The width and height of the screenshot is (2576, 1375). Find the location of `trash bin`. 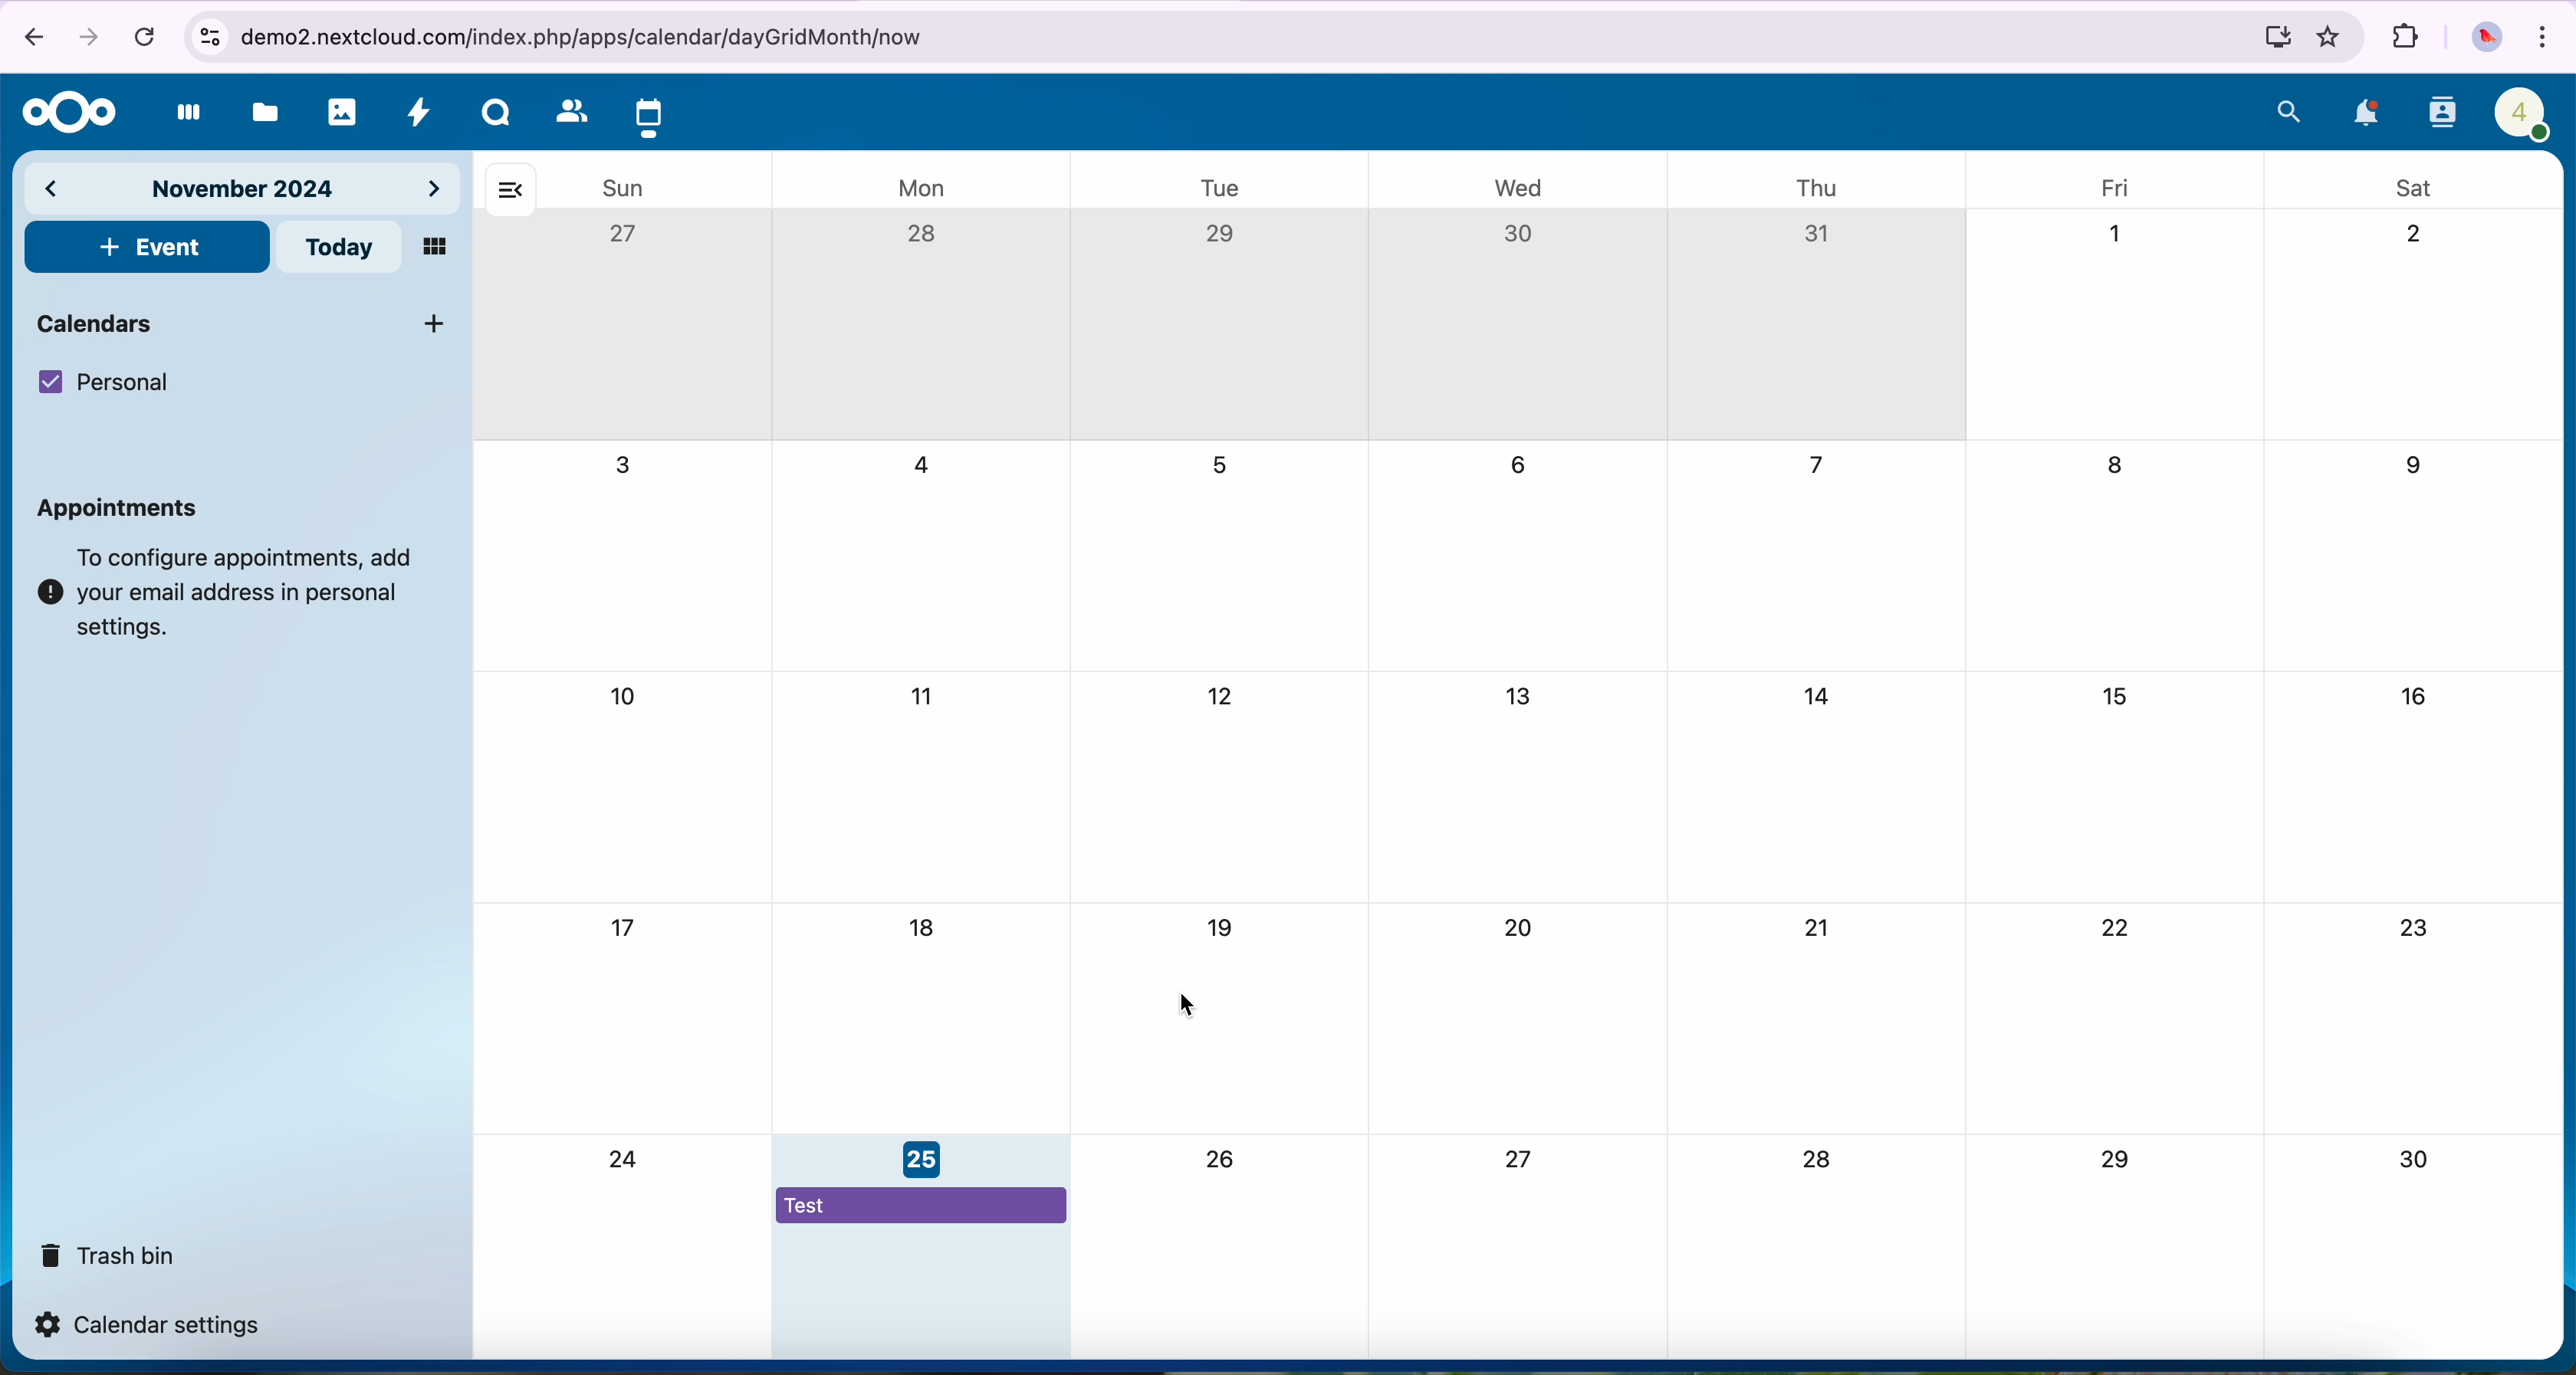

trash bin is located at coordinates (104, 1252).